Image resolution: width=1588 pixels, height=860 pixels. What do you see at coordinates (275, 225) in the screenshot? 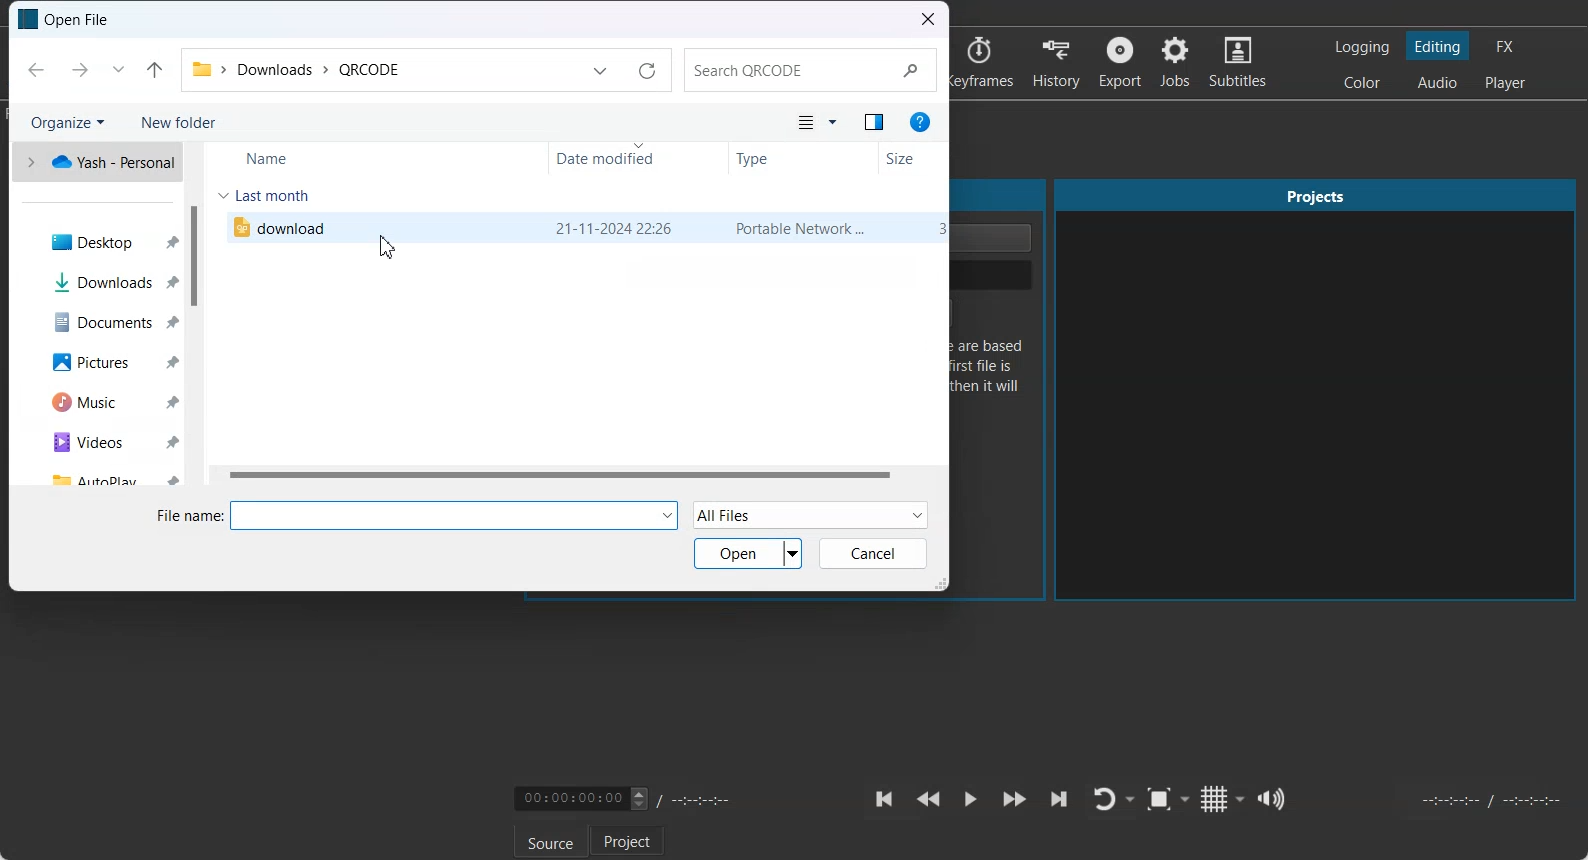
I see `File` at bounding box center [275, 225].